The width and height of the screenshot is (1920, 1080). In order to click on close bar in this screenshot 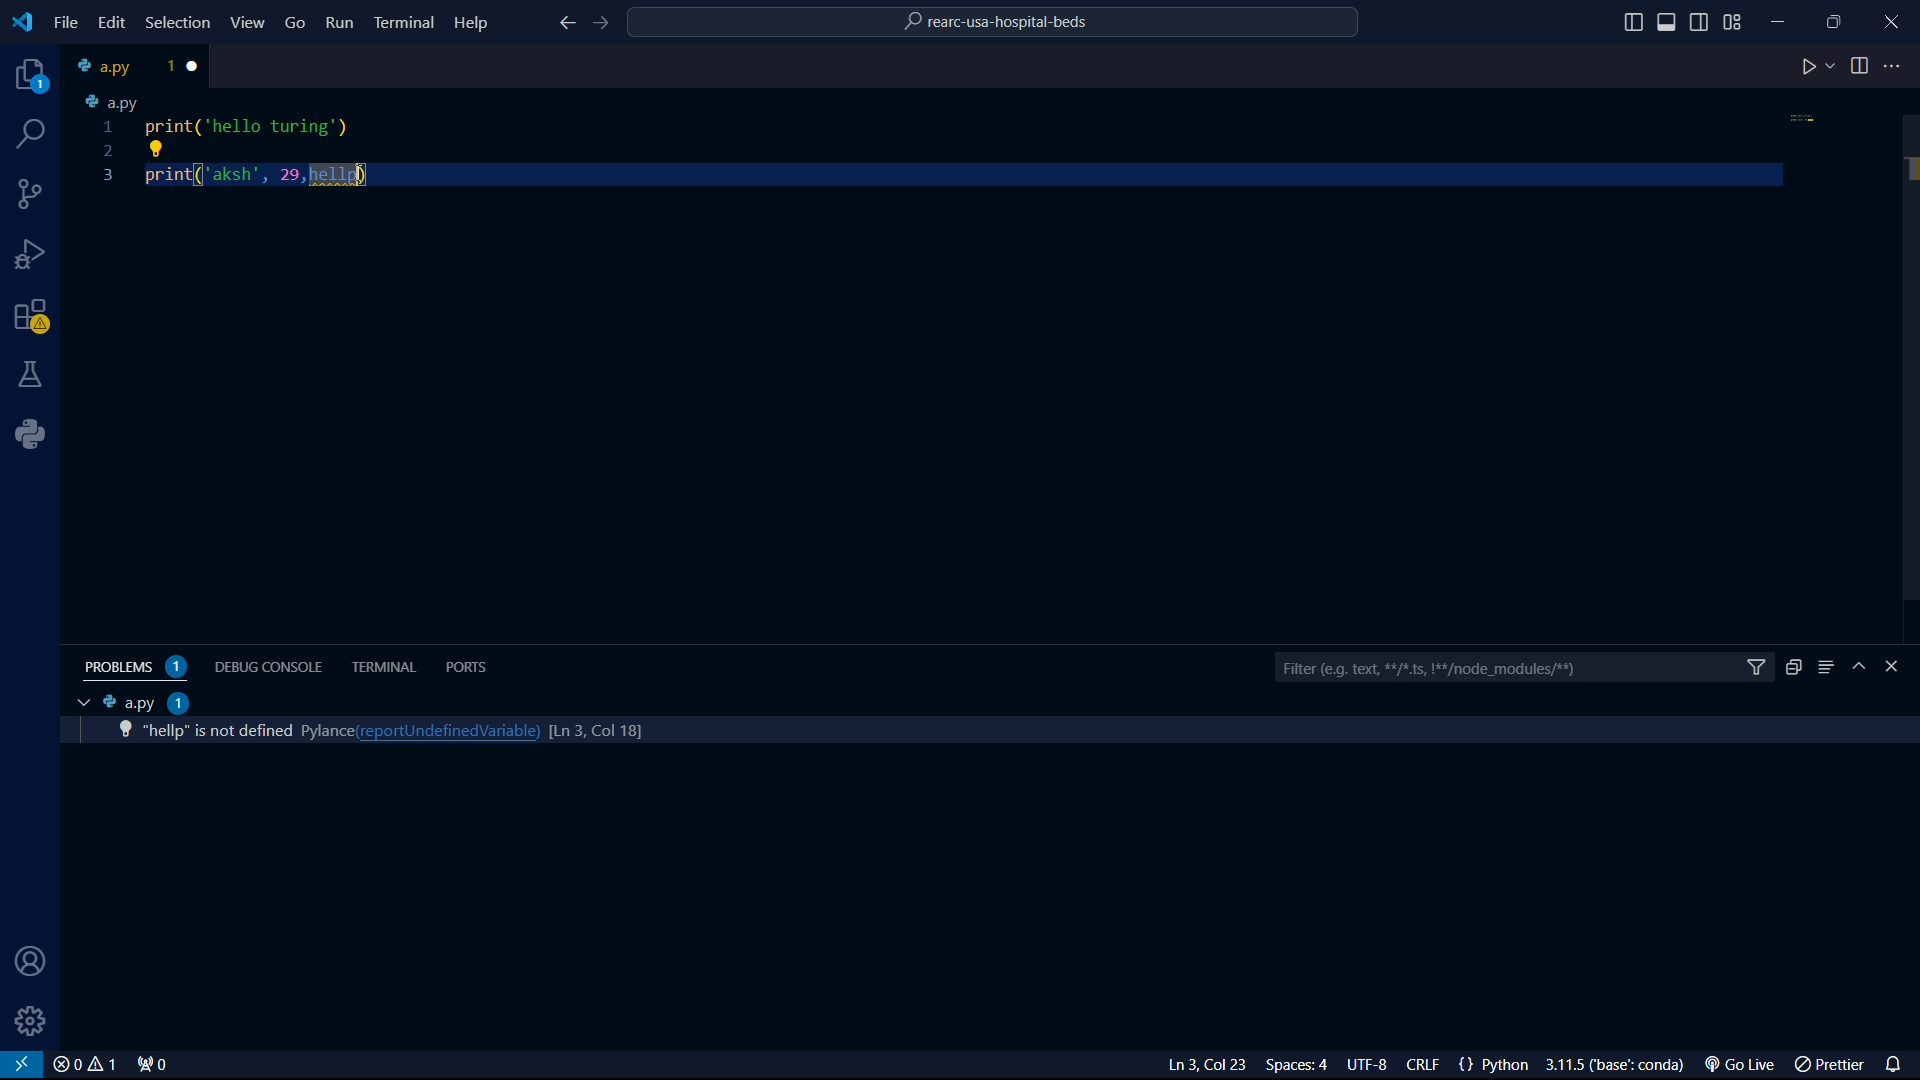, I will do `click(1901, 667)`.